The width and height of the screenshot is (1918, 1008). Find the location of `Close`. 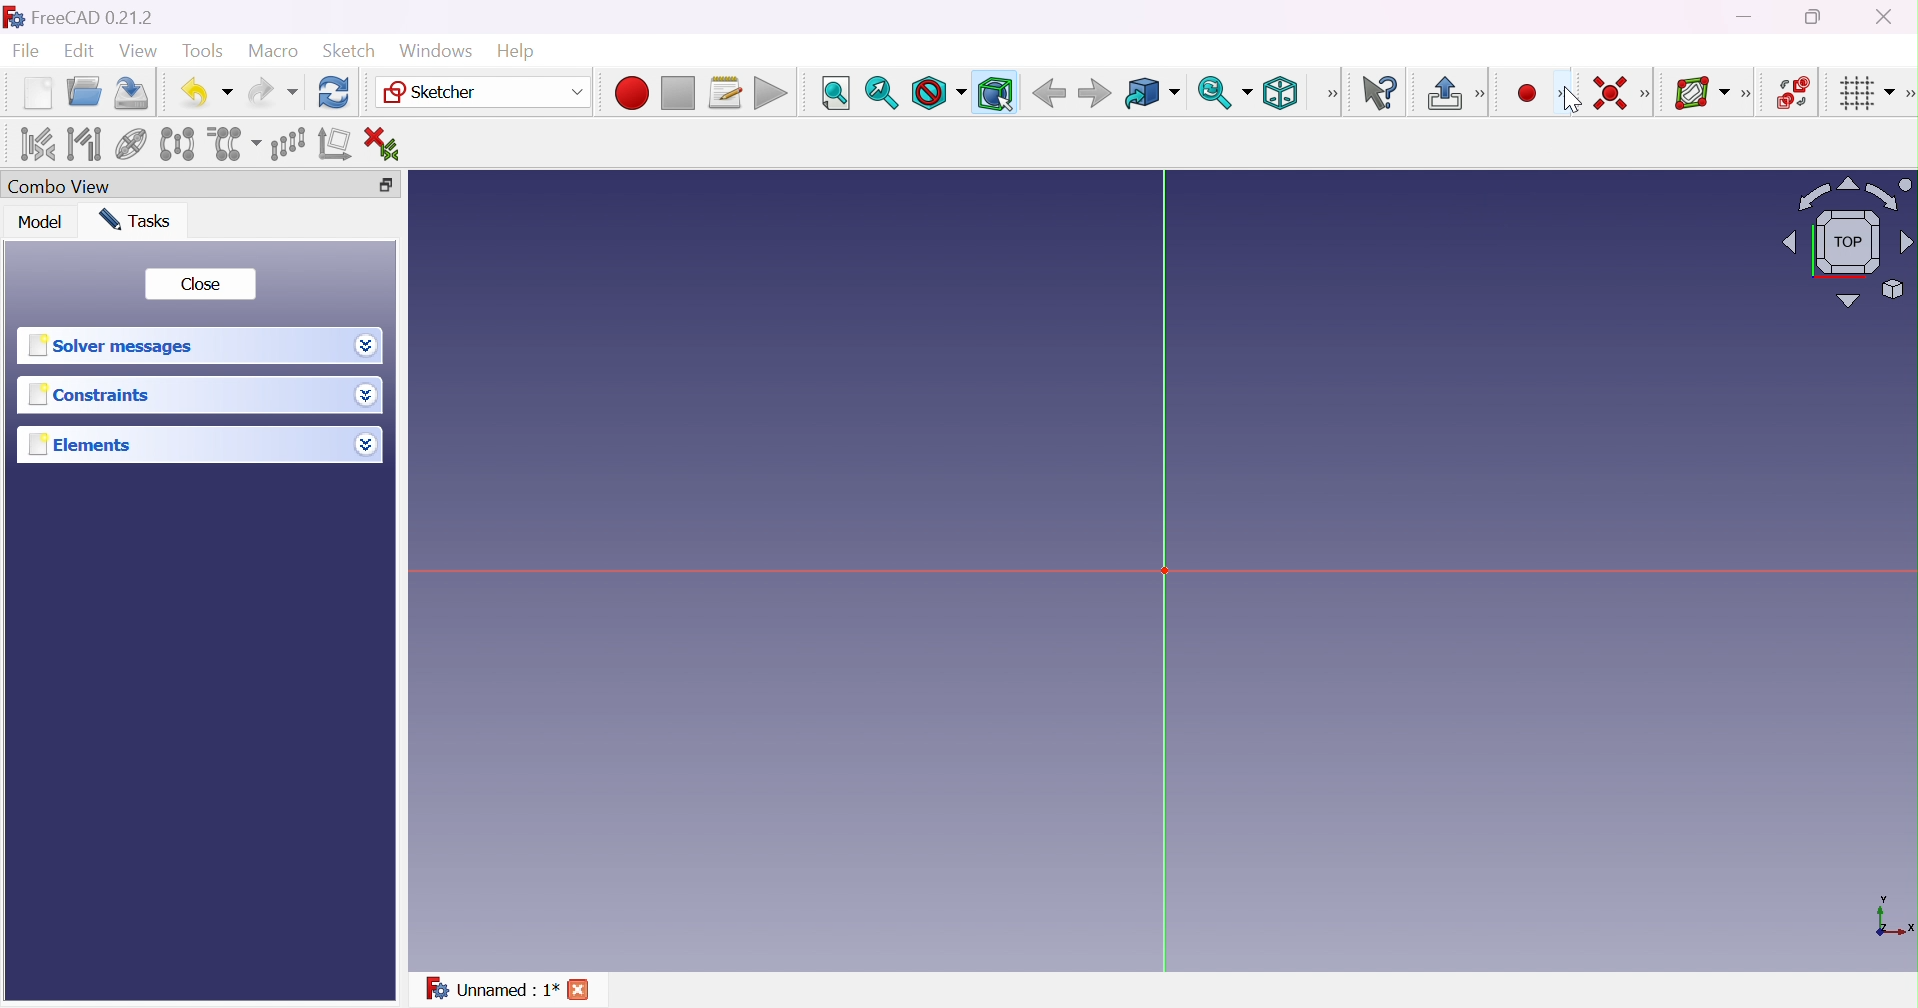

Close is located at coordinates (579, 990).